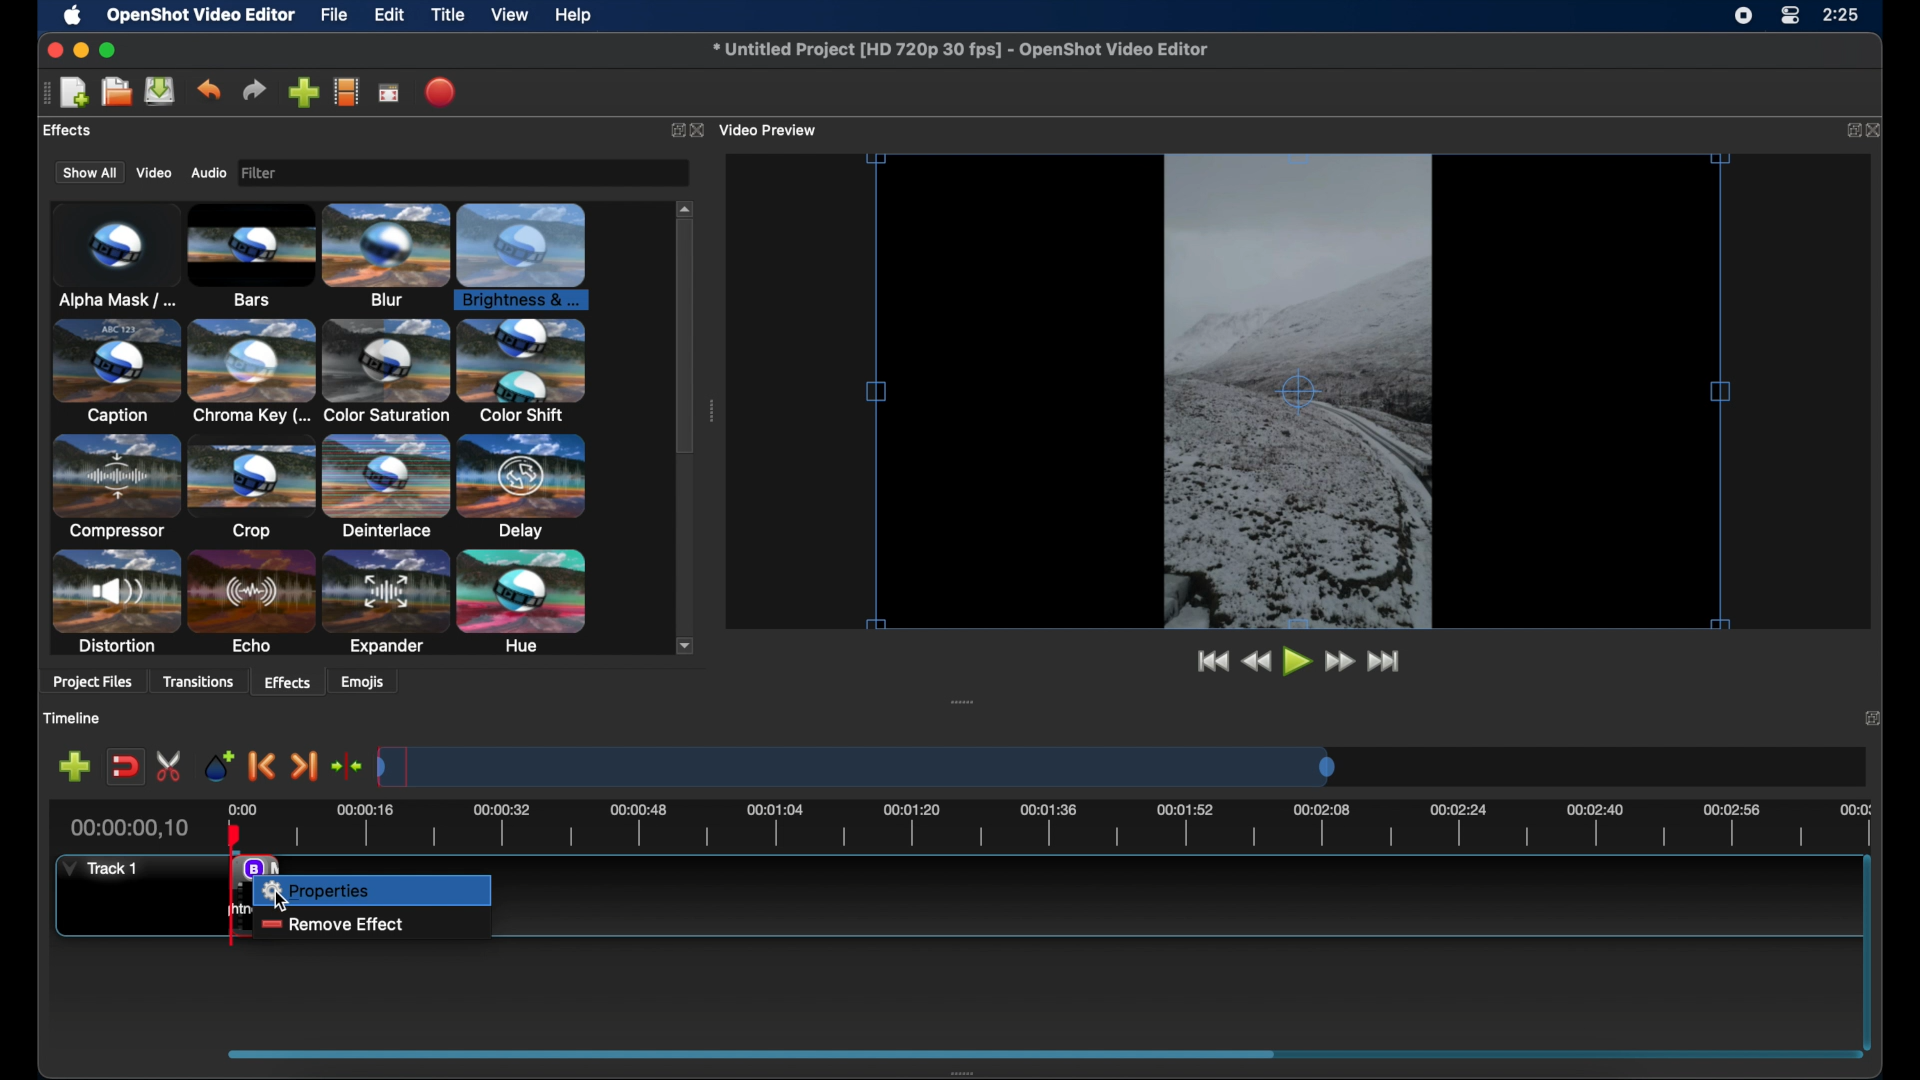  What do you see at coordinates (252, 487) in the screenshot?
I see `crop` at bounding box center [252, 487].